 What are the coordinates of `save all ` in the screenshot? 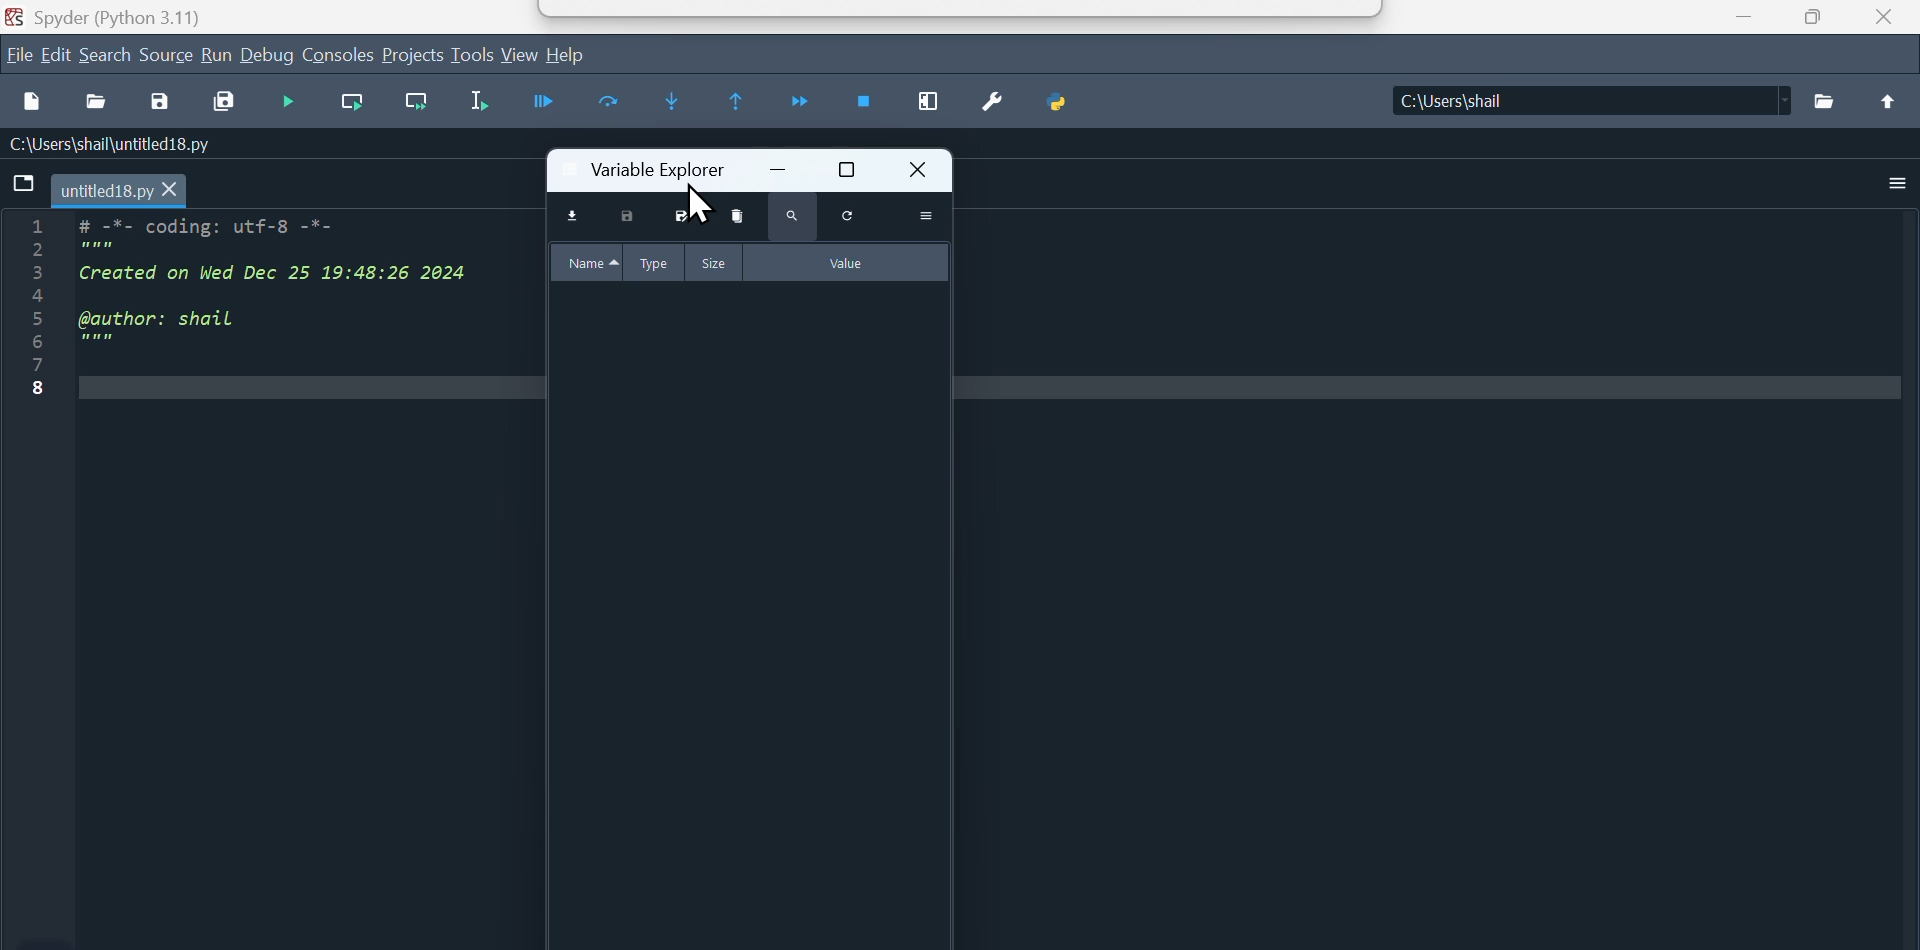 It's located at (685, 218).